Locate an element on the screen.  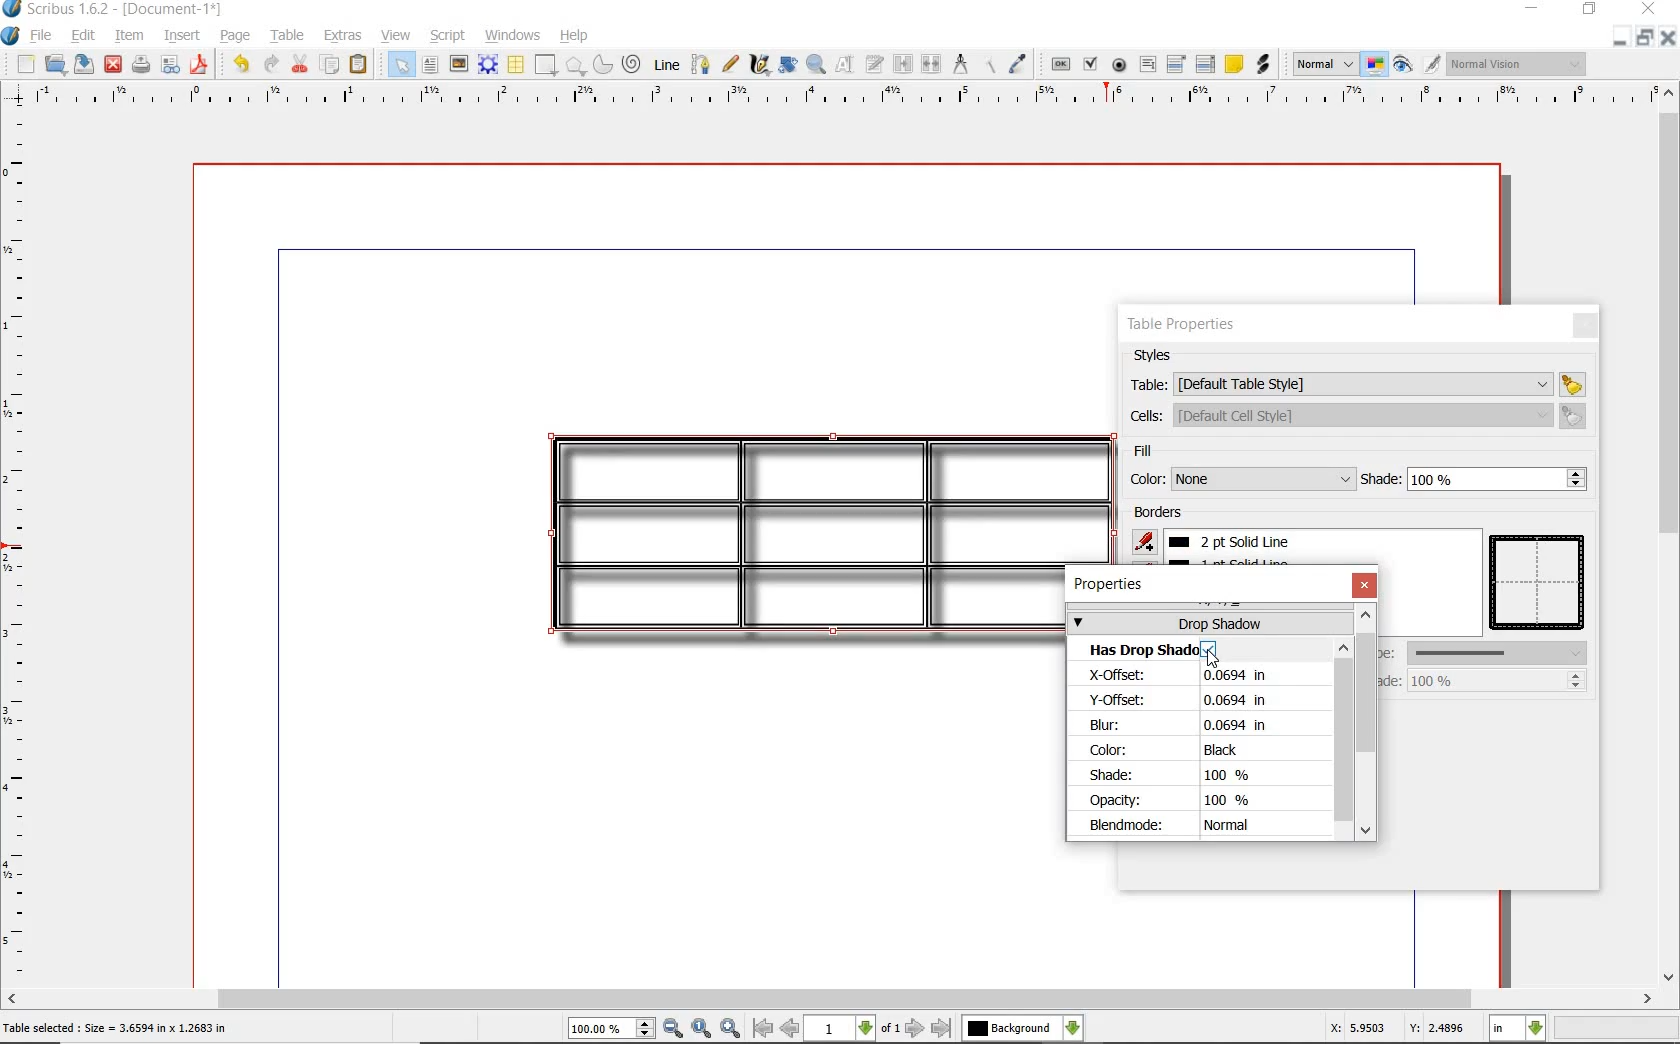
edit is located at coordinates (80, 35).